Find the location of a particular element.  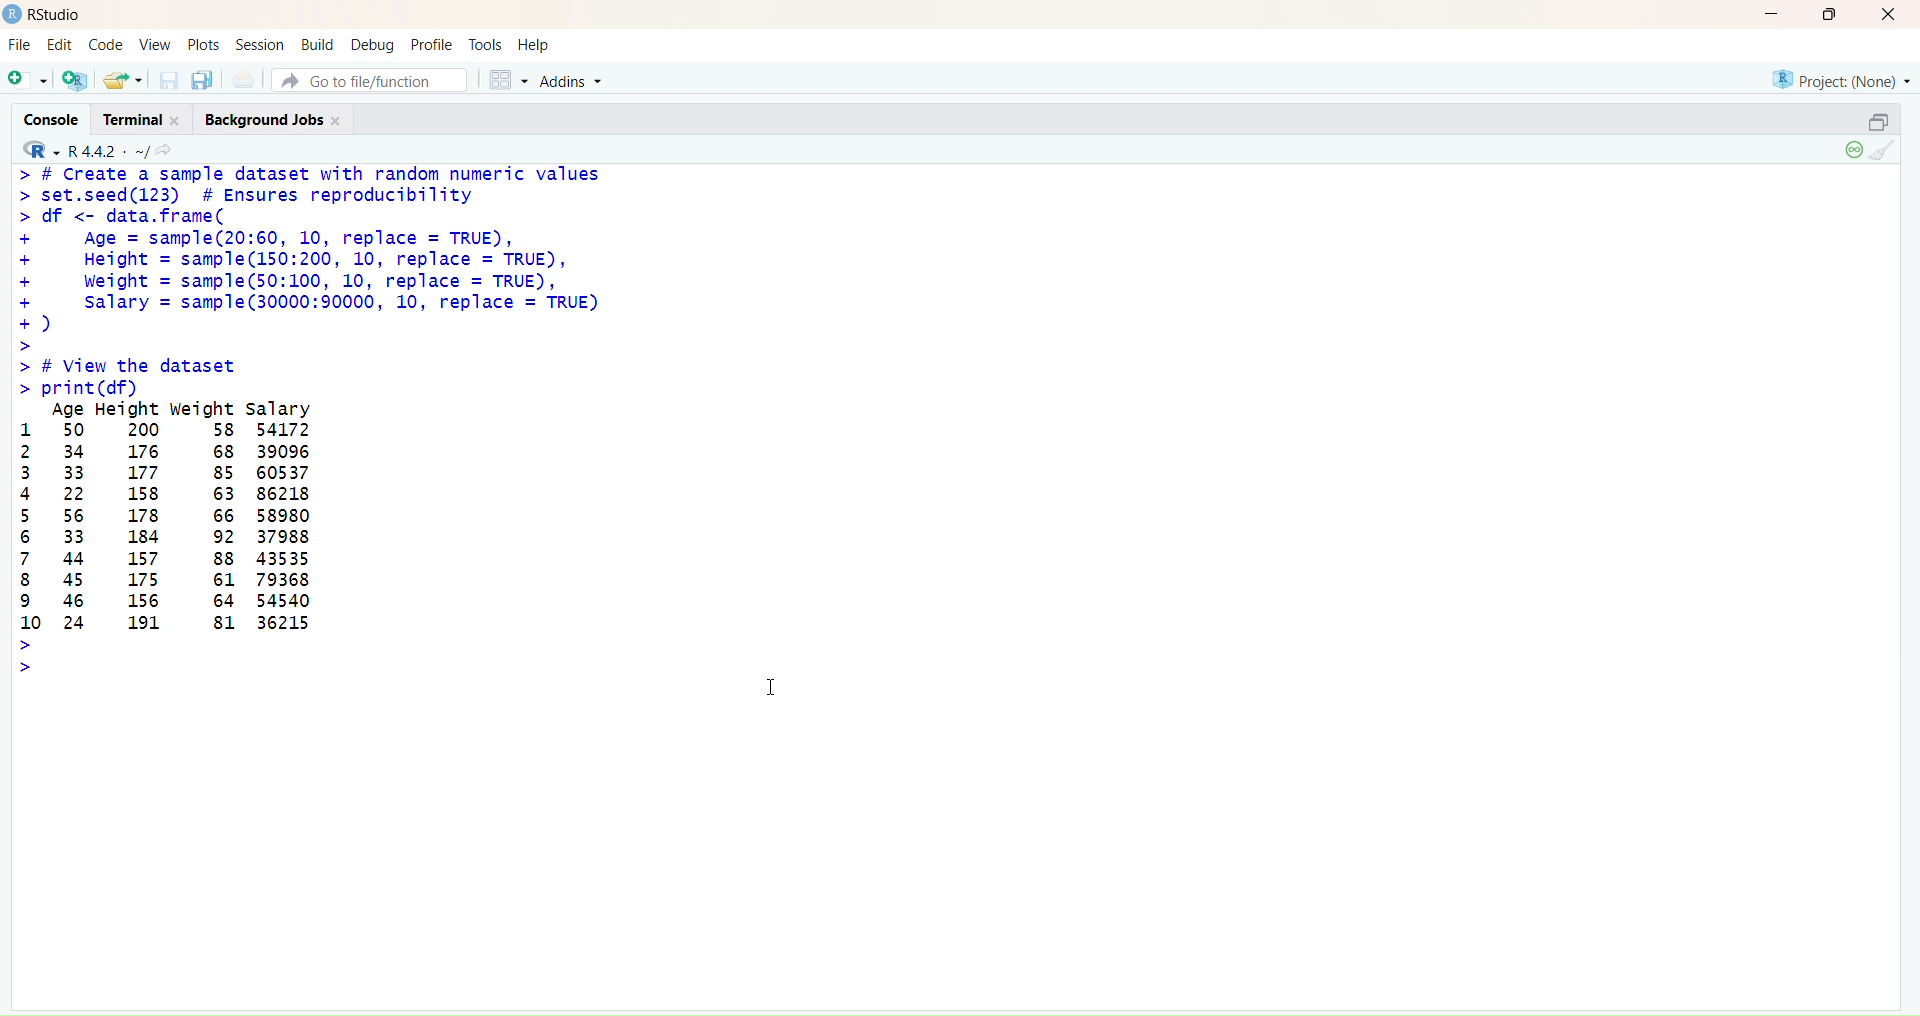

Print the current file is located at coordinates (245, 79).